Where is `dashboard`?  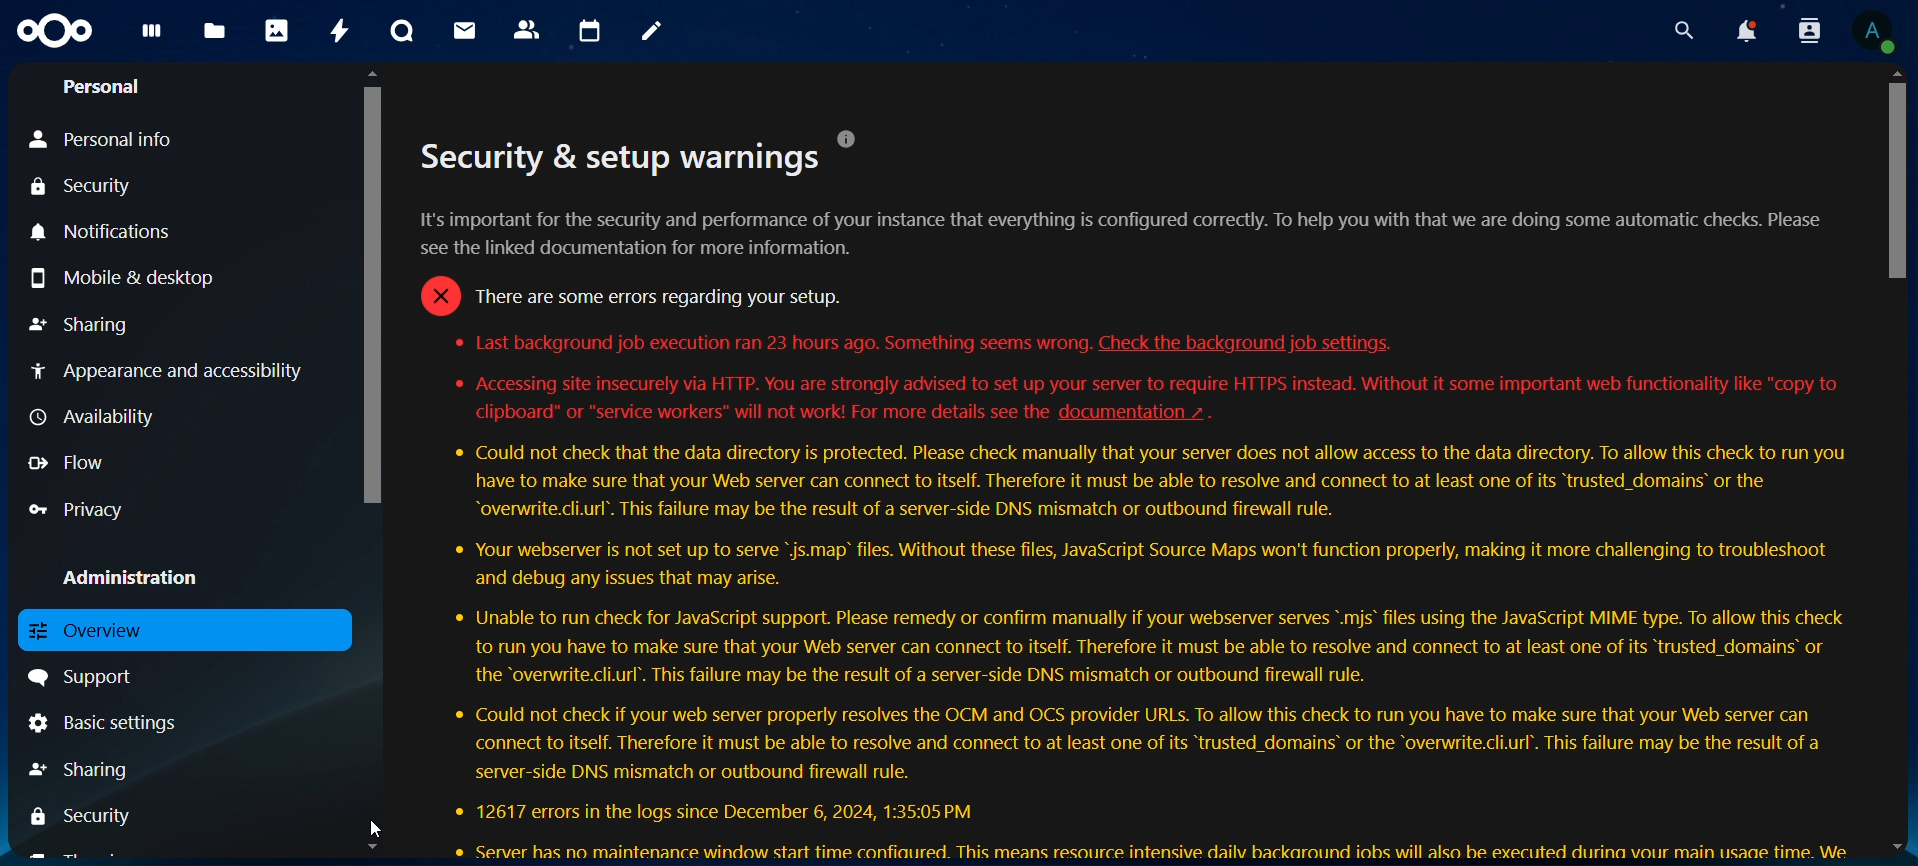 dashboard is located at coordinates (153, 36).